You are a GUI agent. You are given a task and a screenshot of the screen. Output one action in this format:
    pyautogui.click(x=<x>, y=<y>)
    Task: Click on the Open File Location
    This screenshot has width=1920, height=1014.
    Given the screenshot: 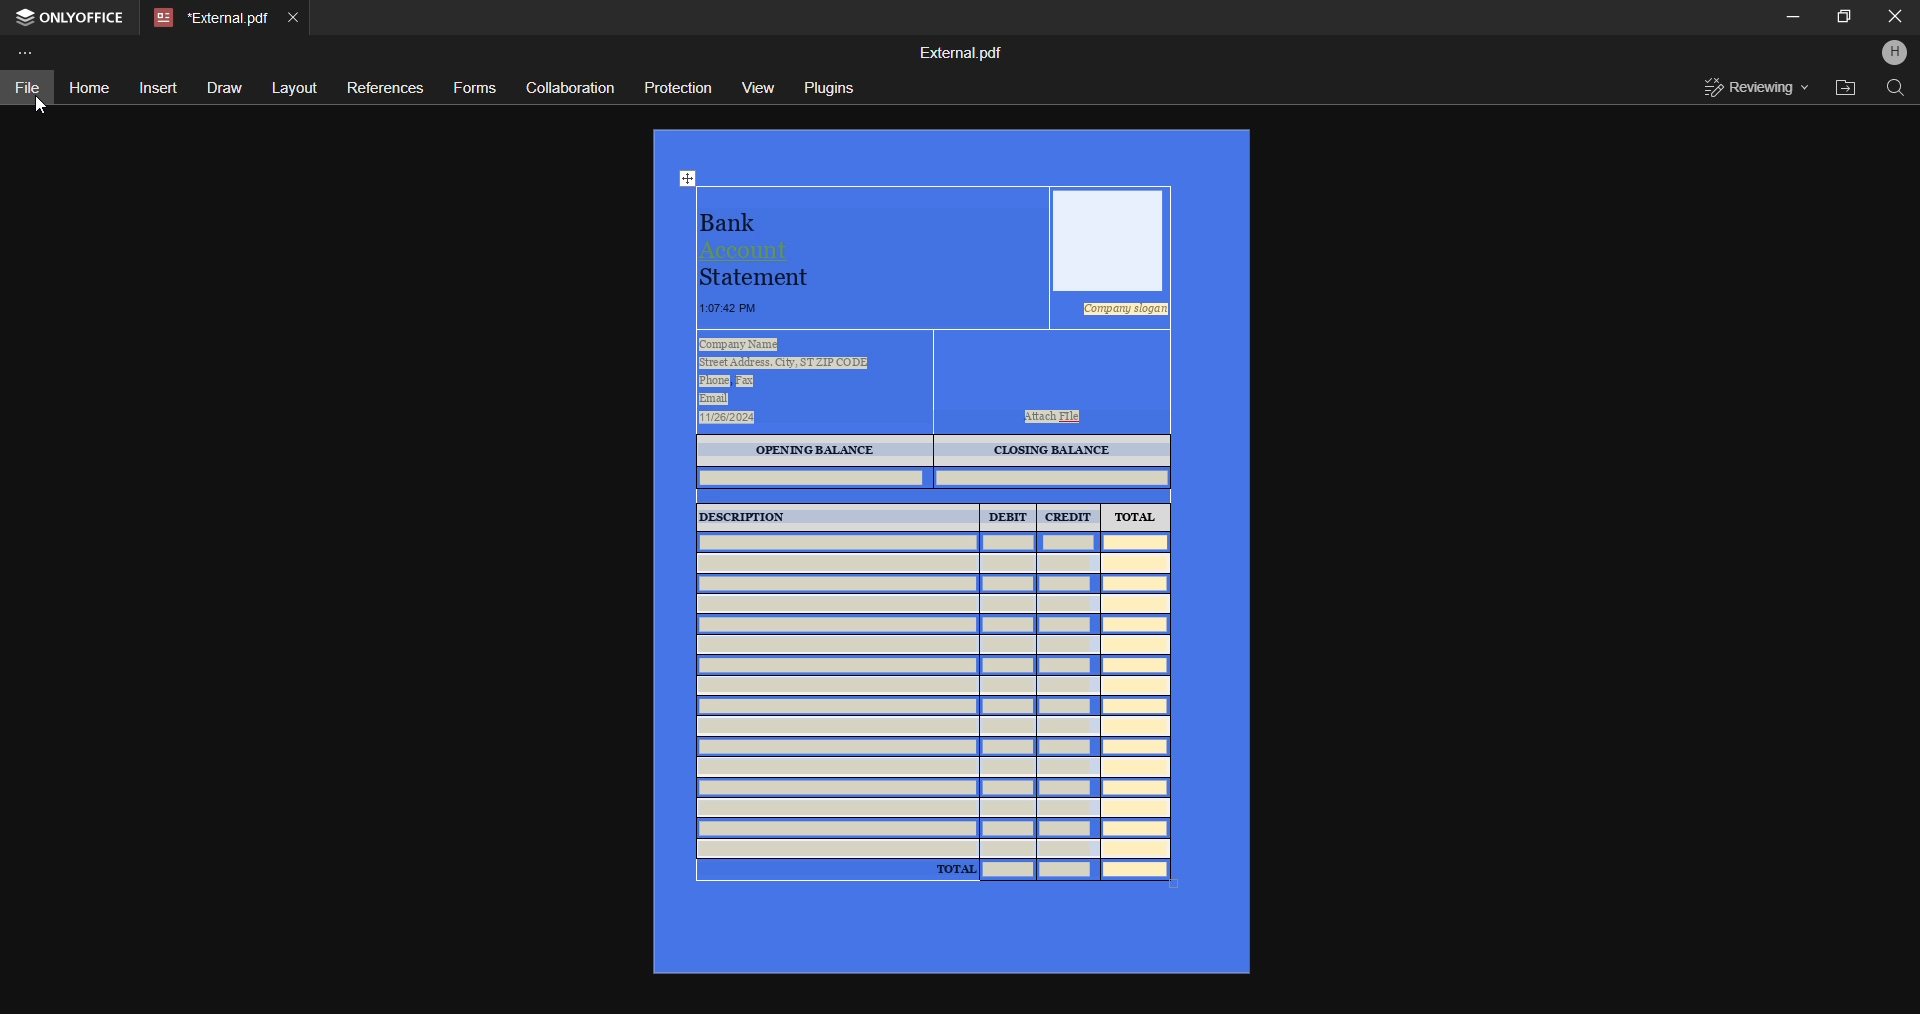 What is the action you would take?
    pyautogui.click(x=1844, y=89)
    